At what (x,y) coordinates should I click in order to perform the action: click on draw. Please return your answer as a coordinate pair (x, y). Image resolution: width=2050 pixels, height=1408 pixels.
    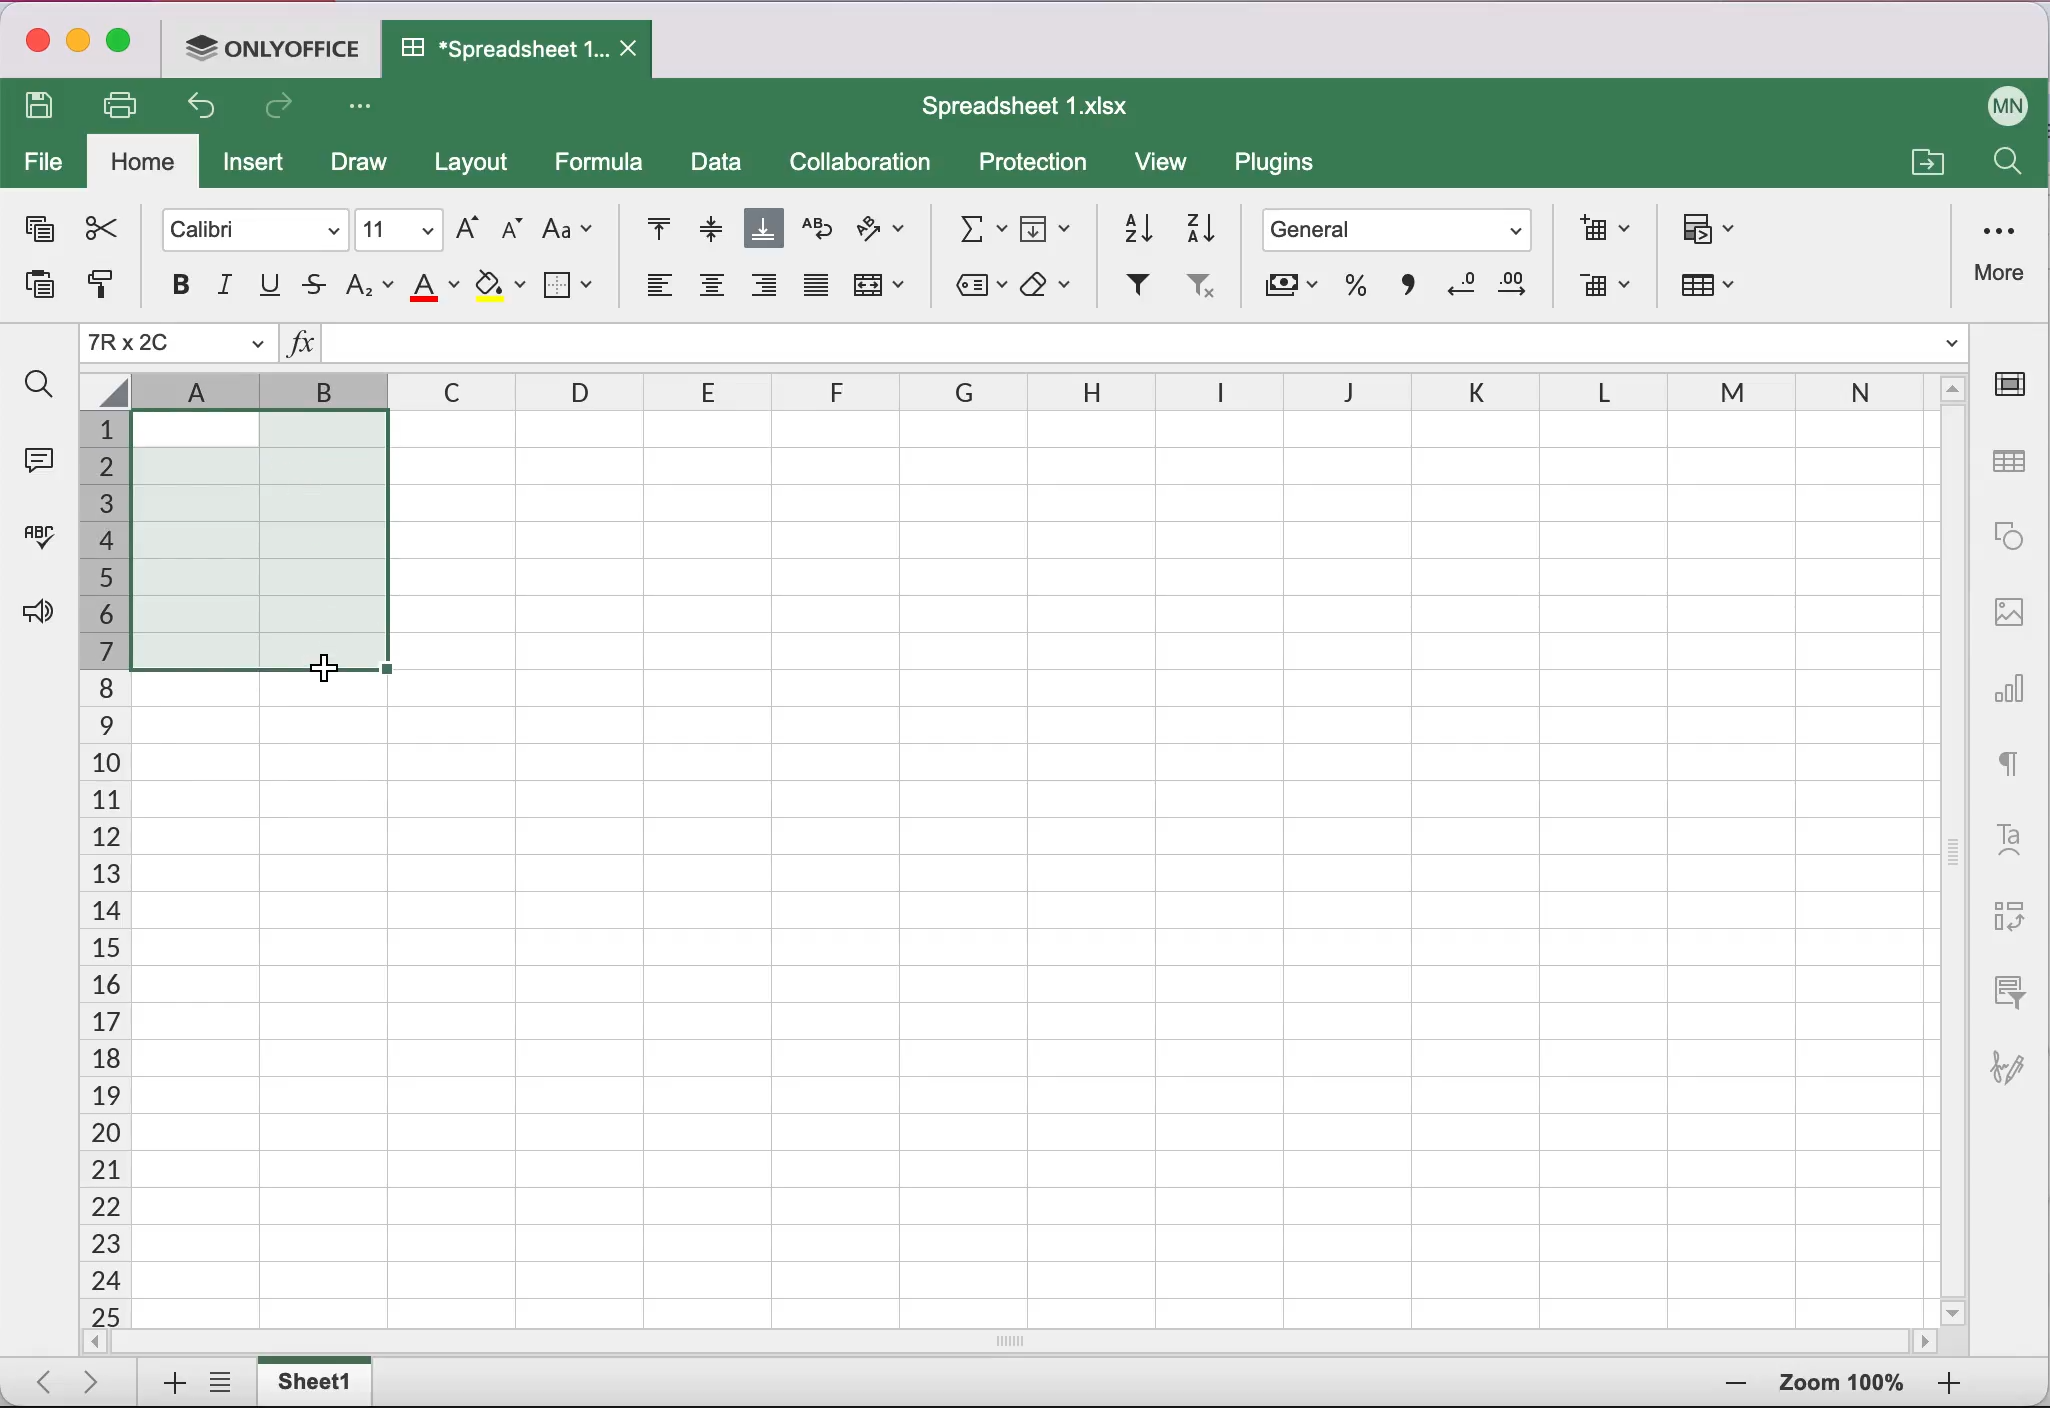
    Looking at the image, I should click on (357, 165).